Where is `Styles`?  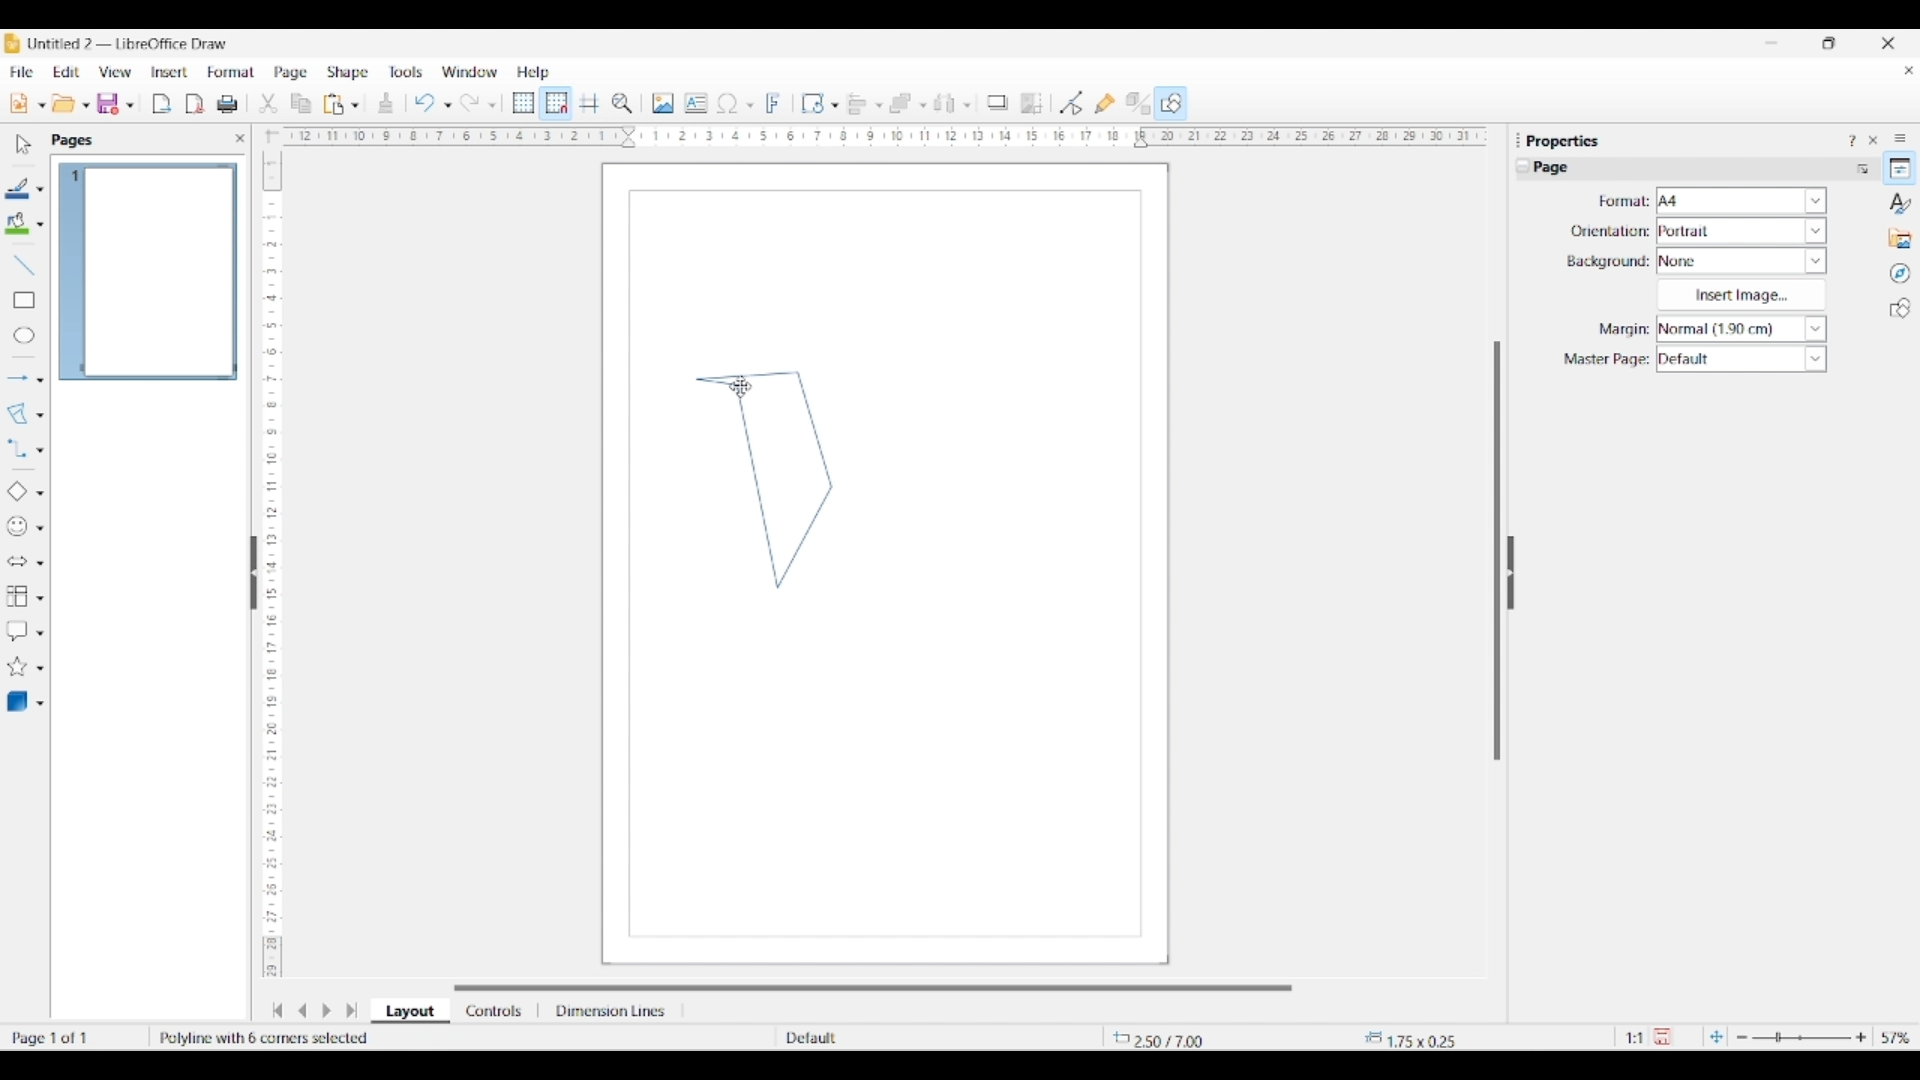 Styles is located at coordinates (1901, 203).